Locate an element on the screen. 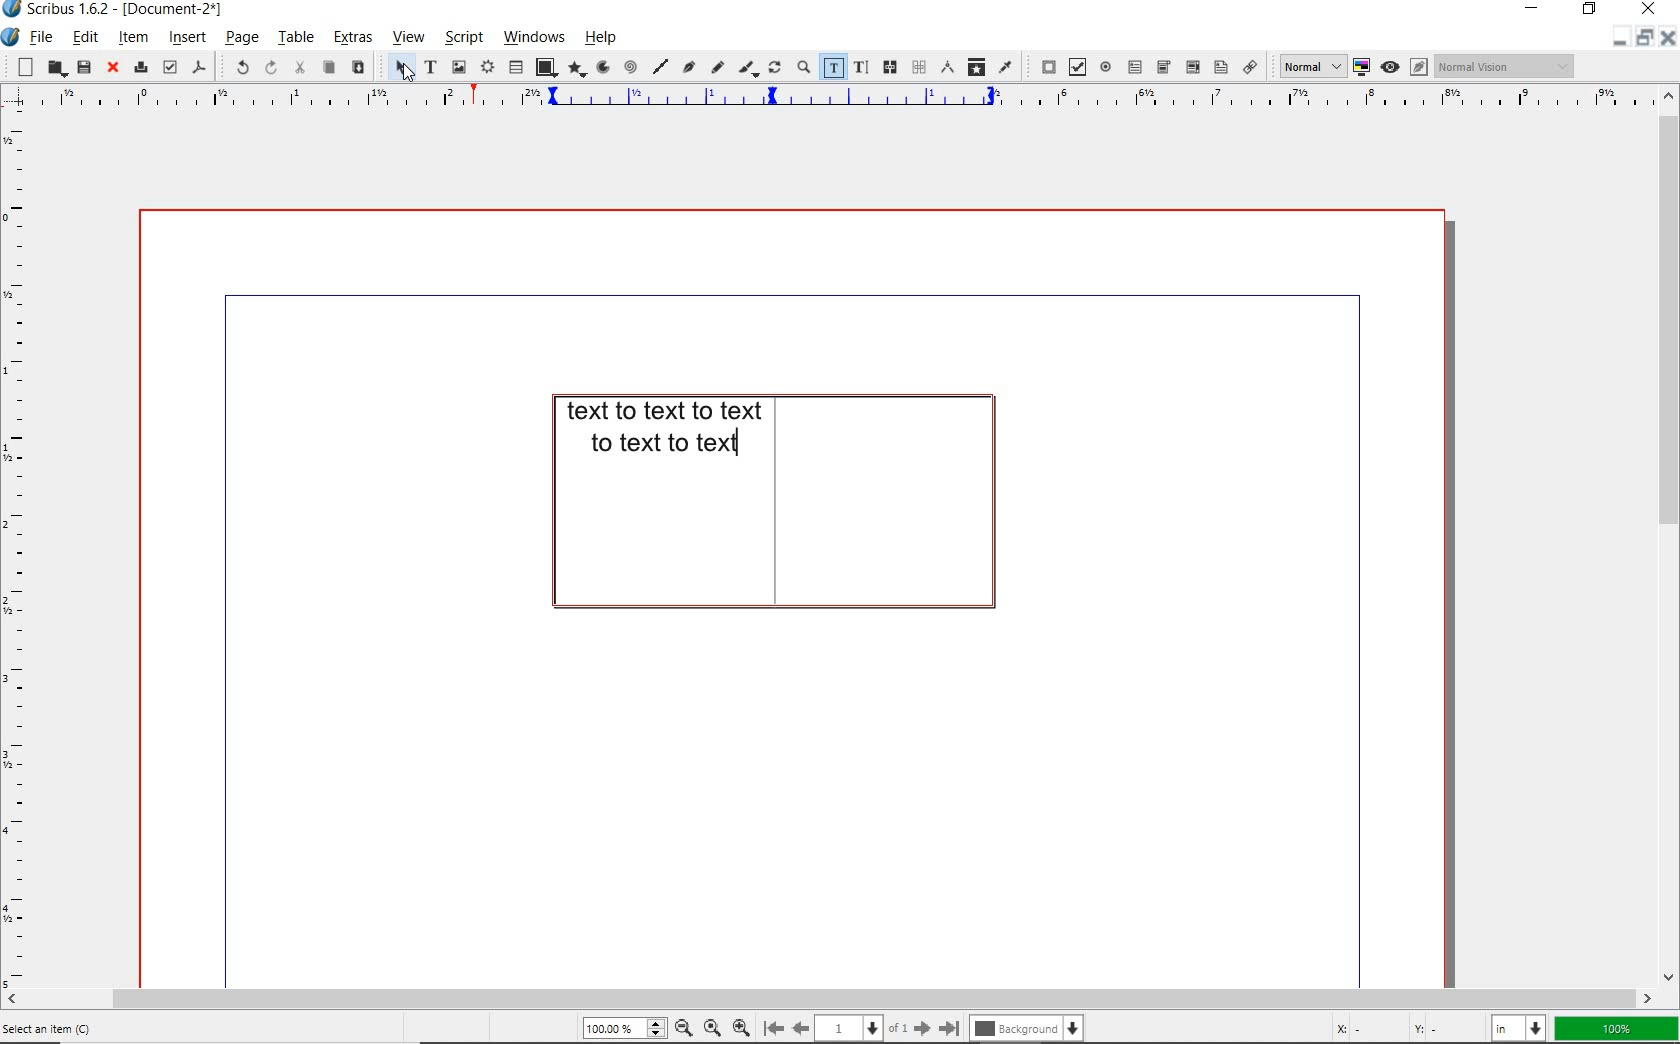 The image size is (1680, 1044). pdf push button is located at coordinates (1042, 66).